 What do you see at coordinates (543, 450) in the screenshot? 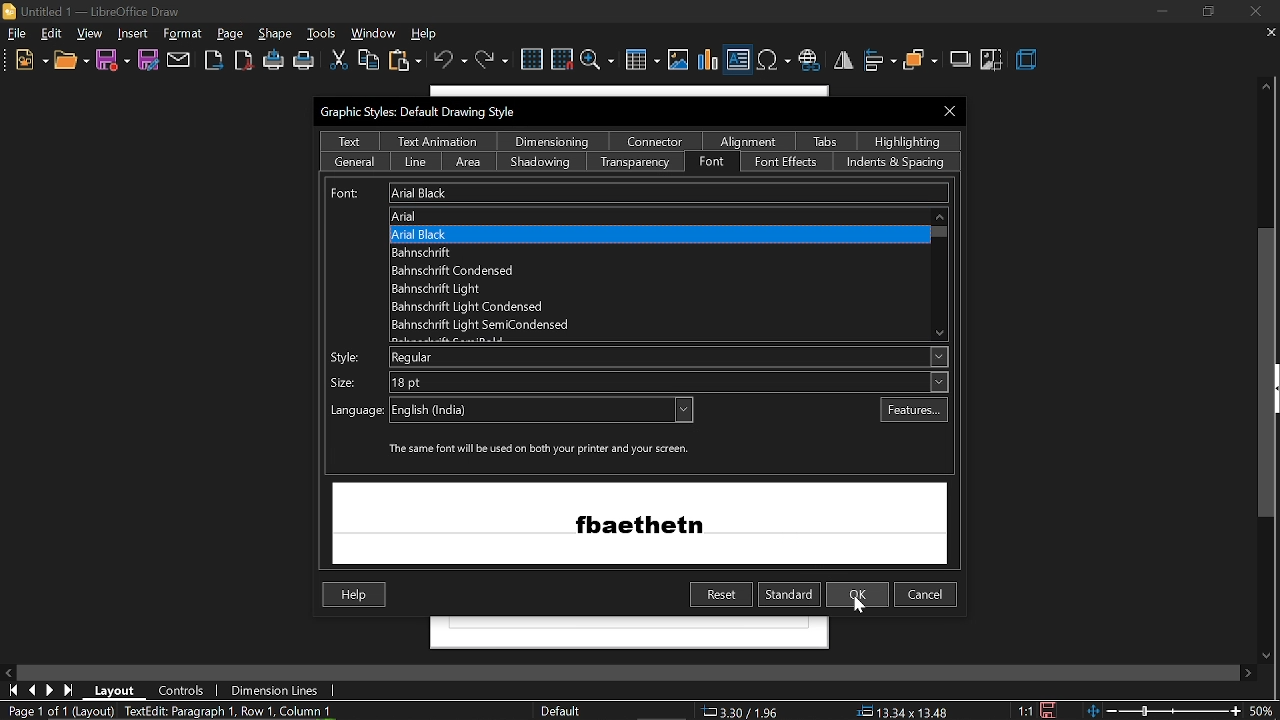
I see `‘The same font will be used on both your printer and your screen.` at bounding box center [543, 450].